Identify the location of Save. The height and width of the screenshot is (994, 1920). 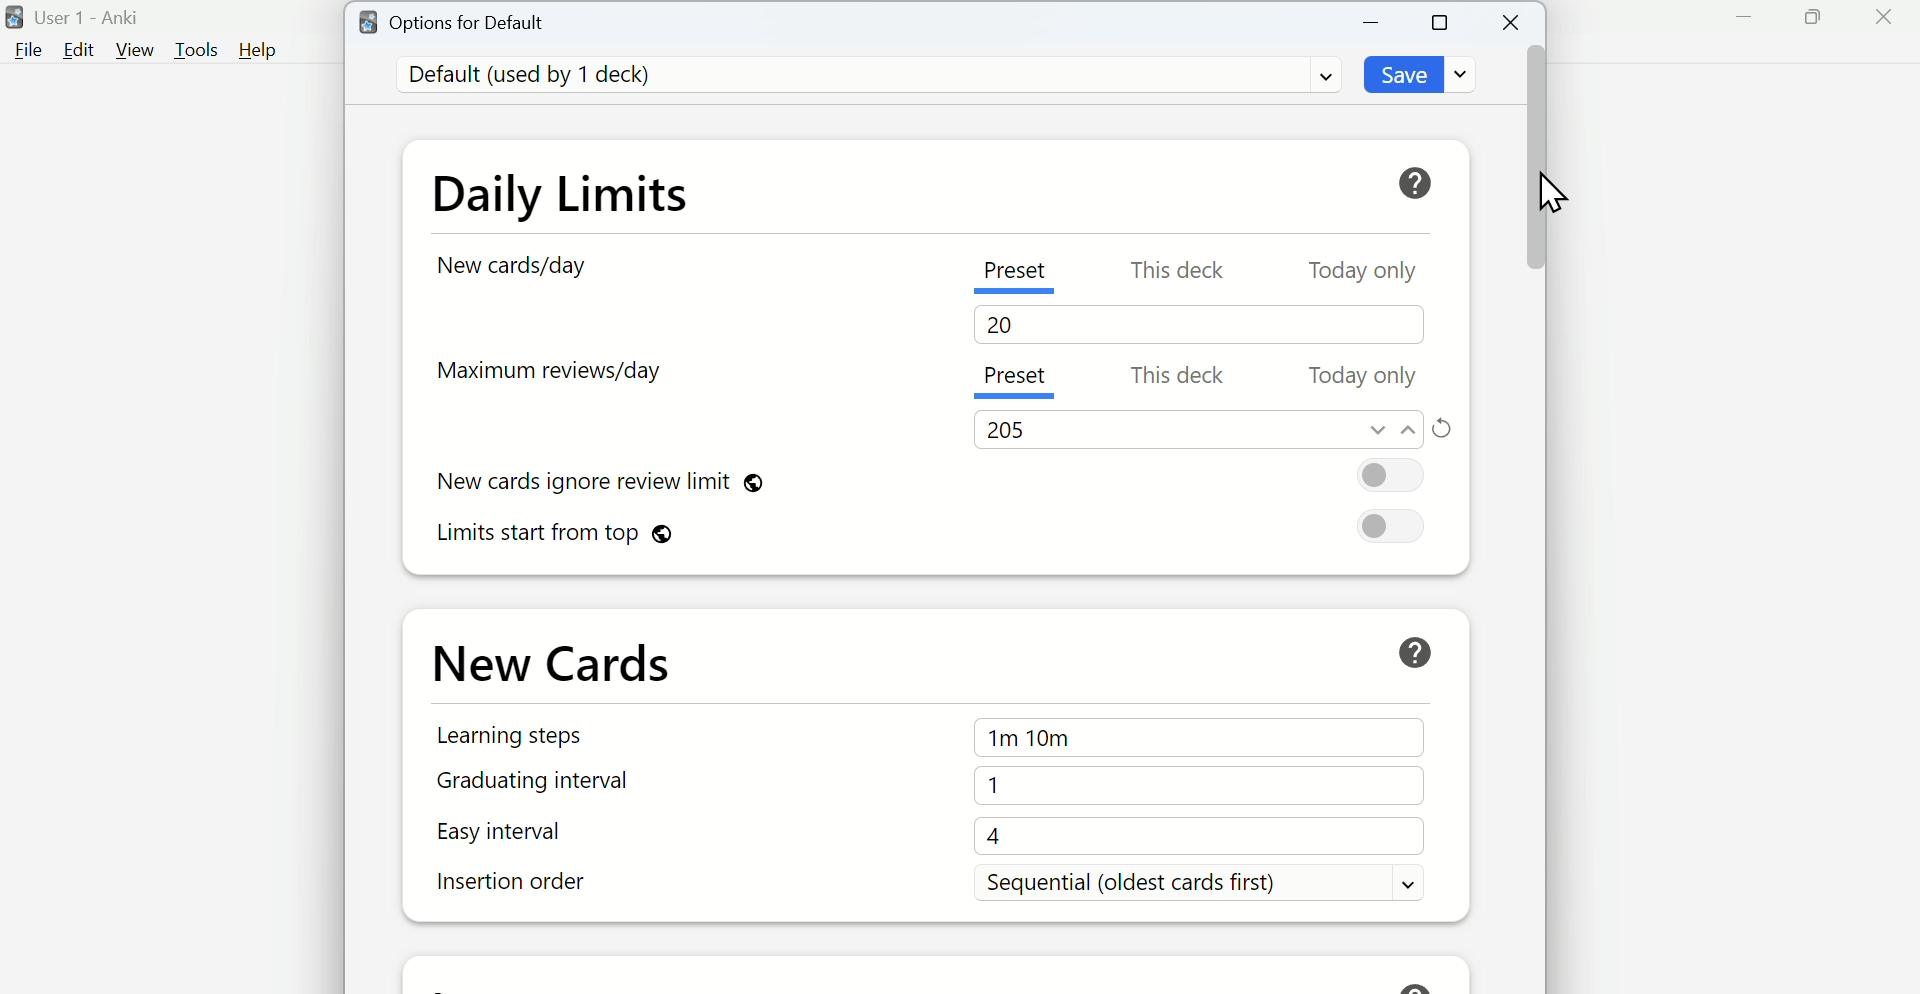
(1423, 74).